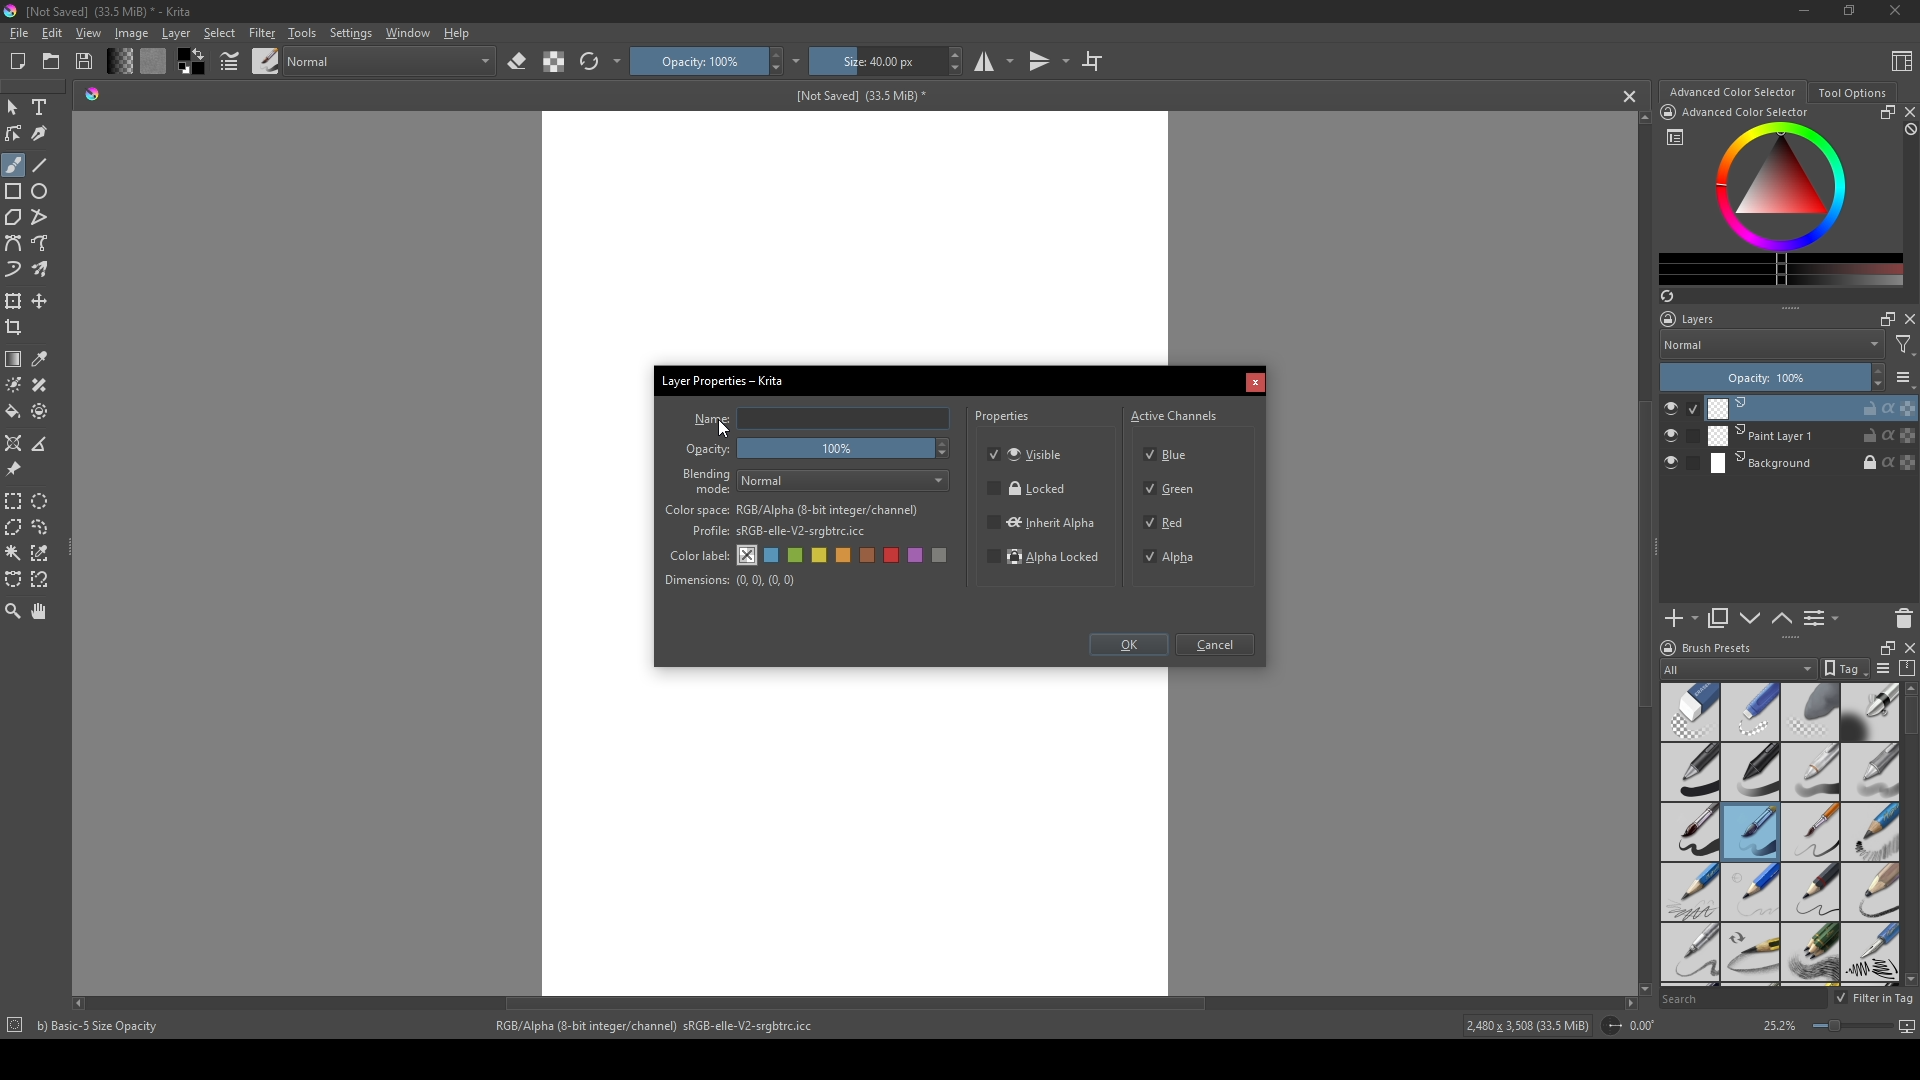  What do you see at coordinates (12, 108) in the screenshot?
I see `mouse` at bounding box center [12, 108].